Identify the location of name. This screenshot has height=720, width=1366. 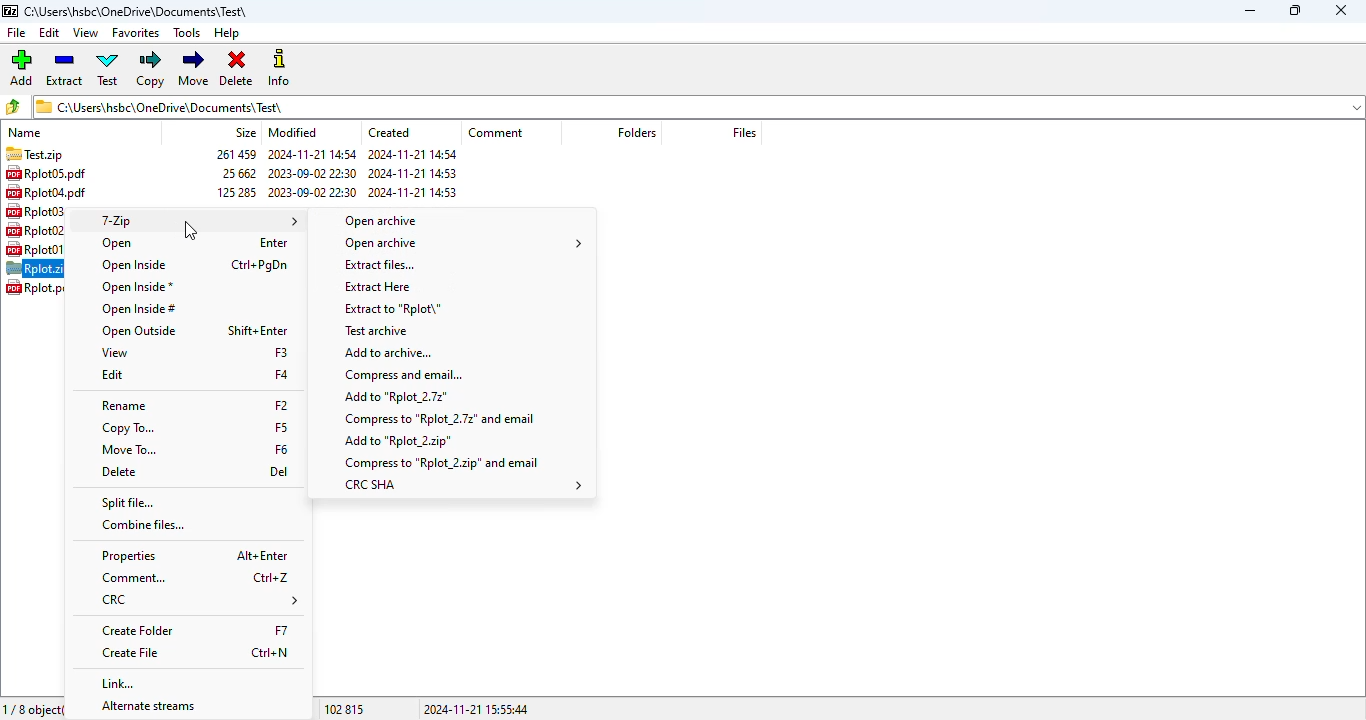
(27, 132).